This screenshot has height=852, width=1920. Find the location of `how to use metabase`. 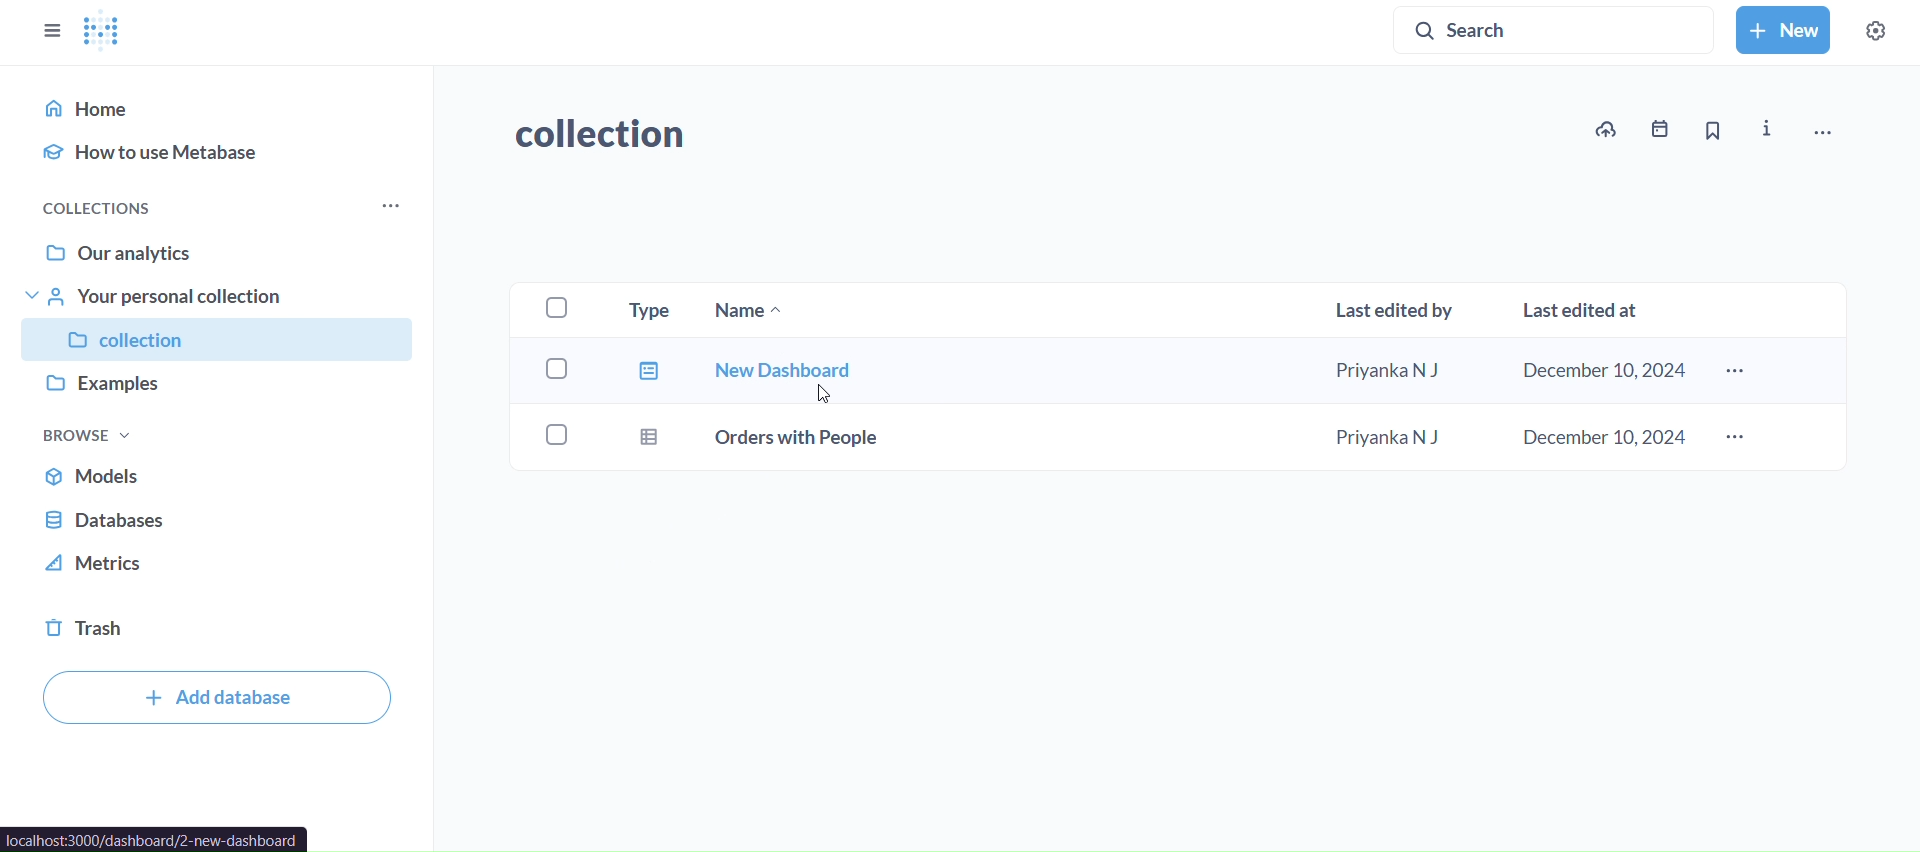

how to use metabase is located at coordinates (231, 148).